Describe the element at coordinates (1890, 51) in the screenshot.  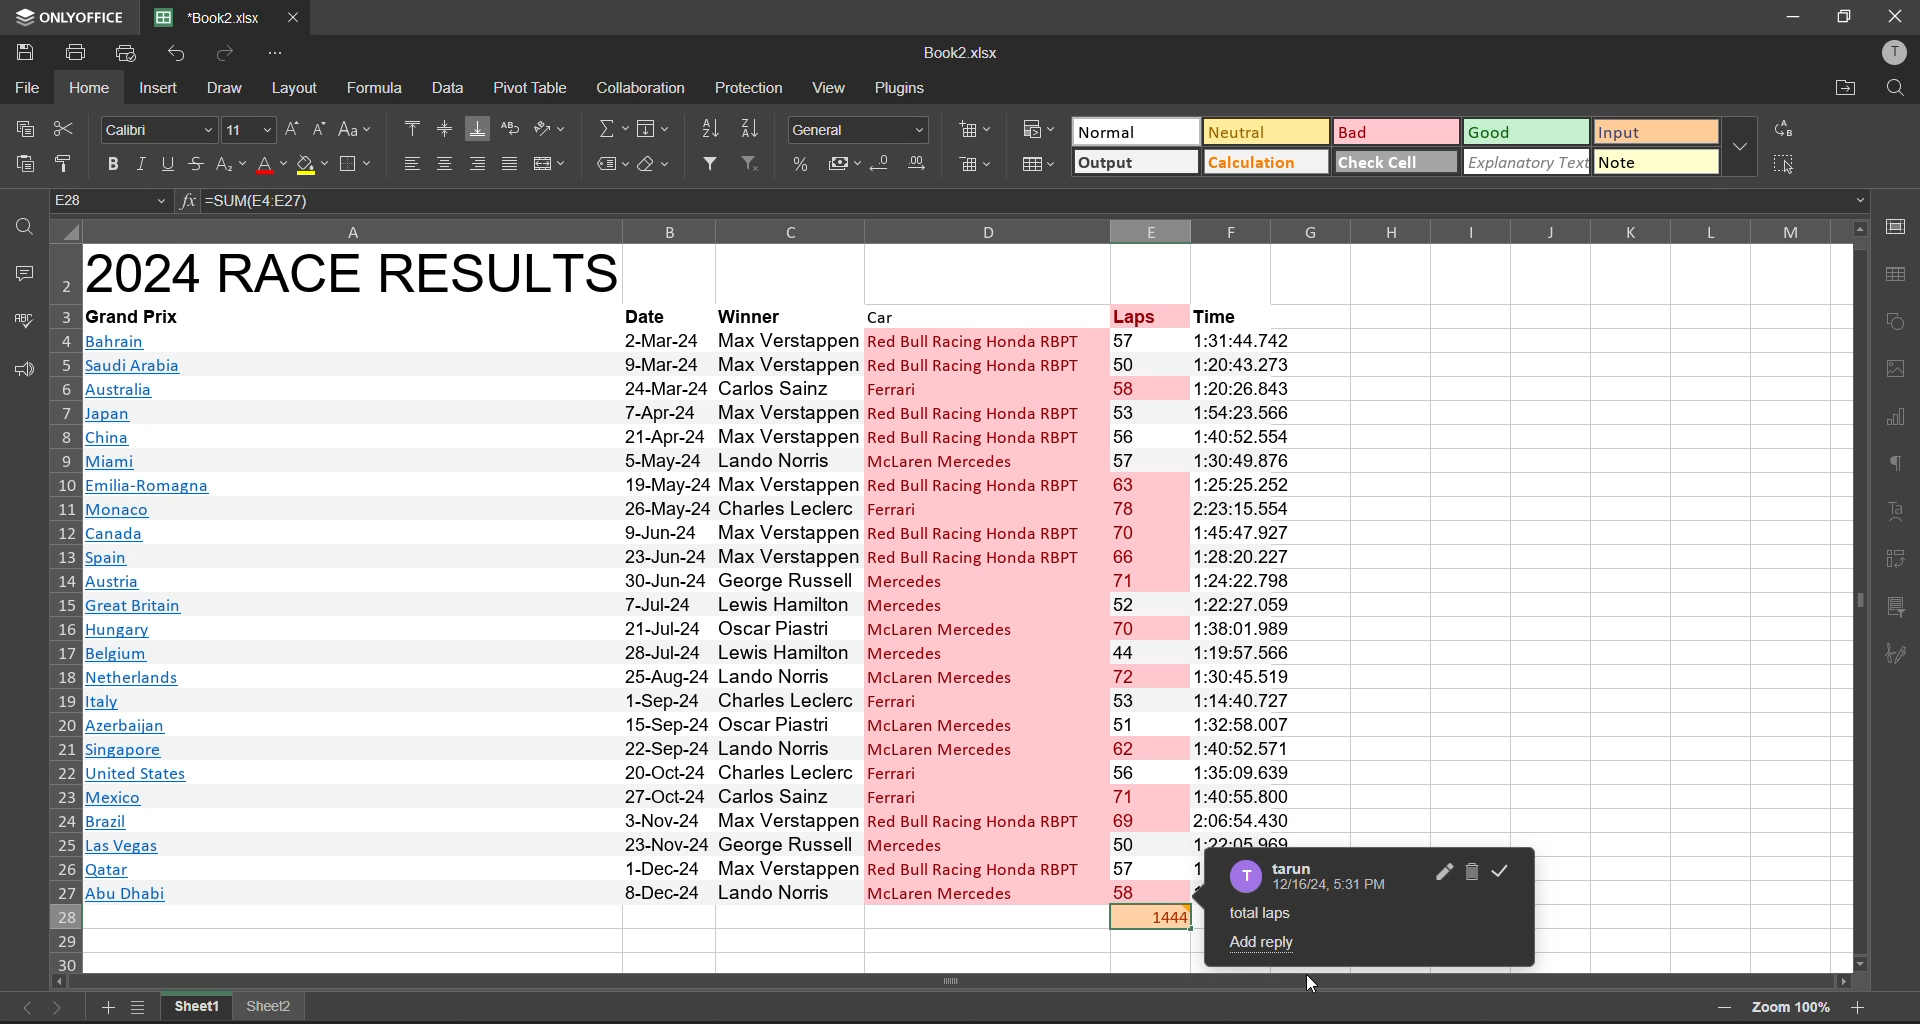
I see `profile` at that location.